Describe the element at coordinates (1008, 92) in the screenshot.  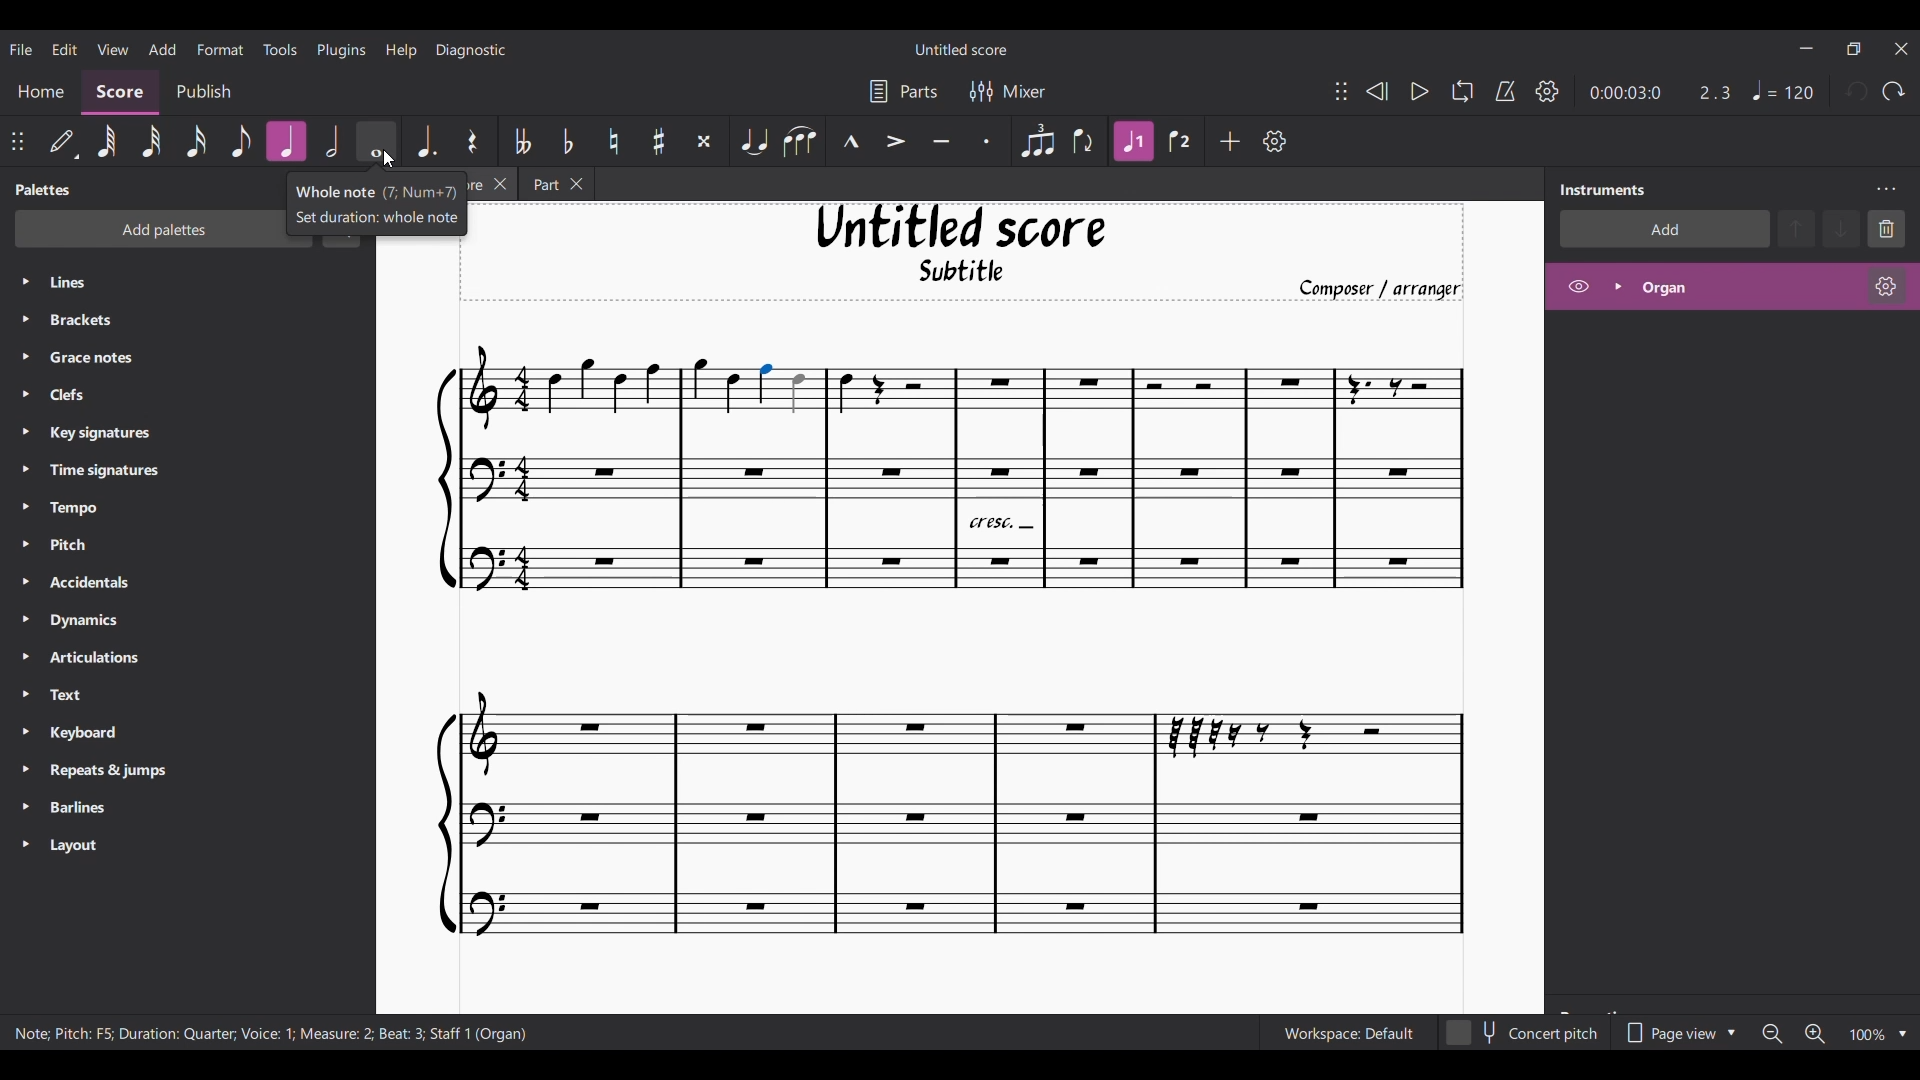
I see `Mixer settings` at that location.